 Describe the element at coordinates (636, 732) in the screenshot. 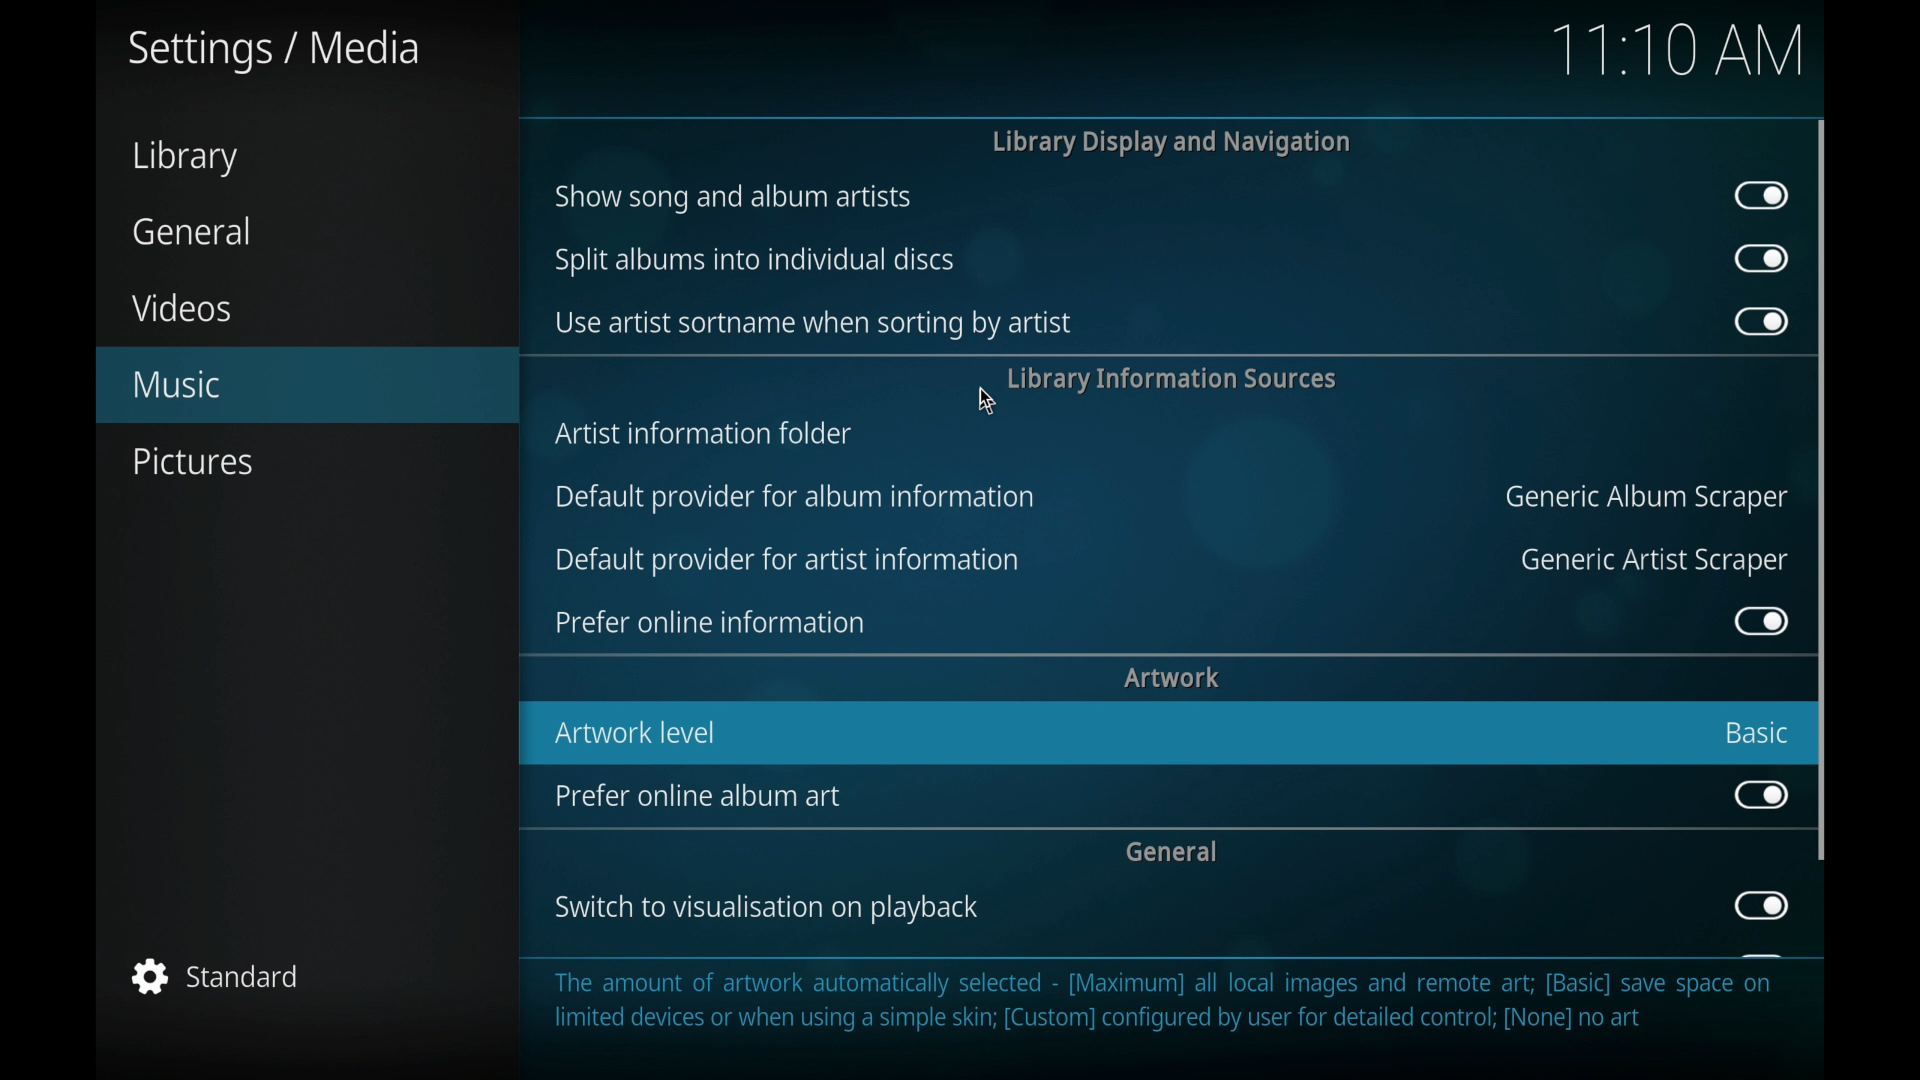

I see `artwork level` at that location.